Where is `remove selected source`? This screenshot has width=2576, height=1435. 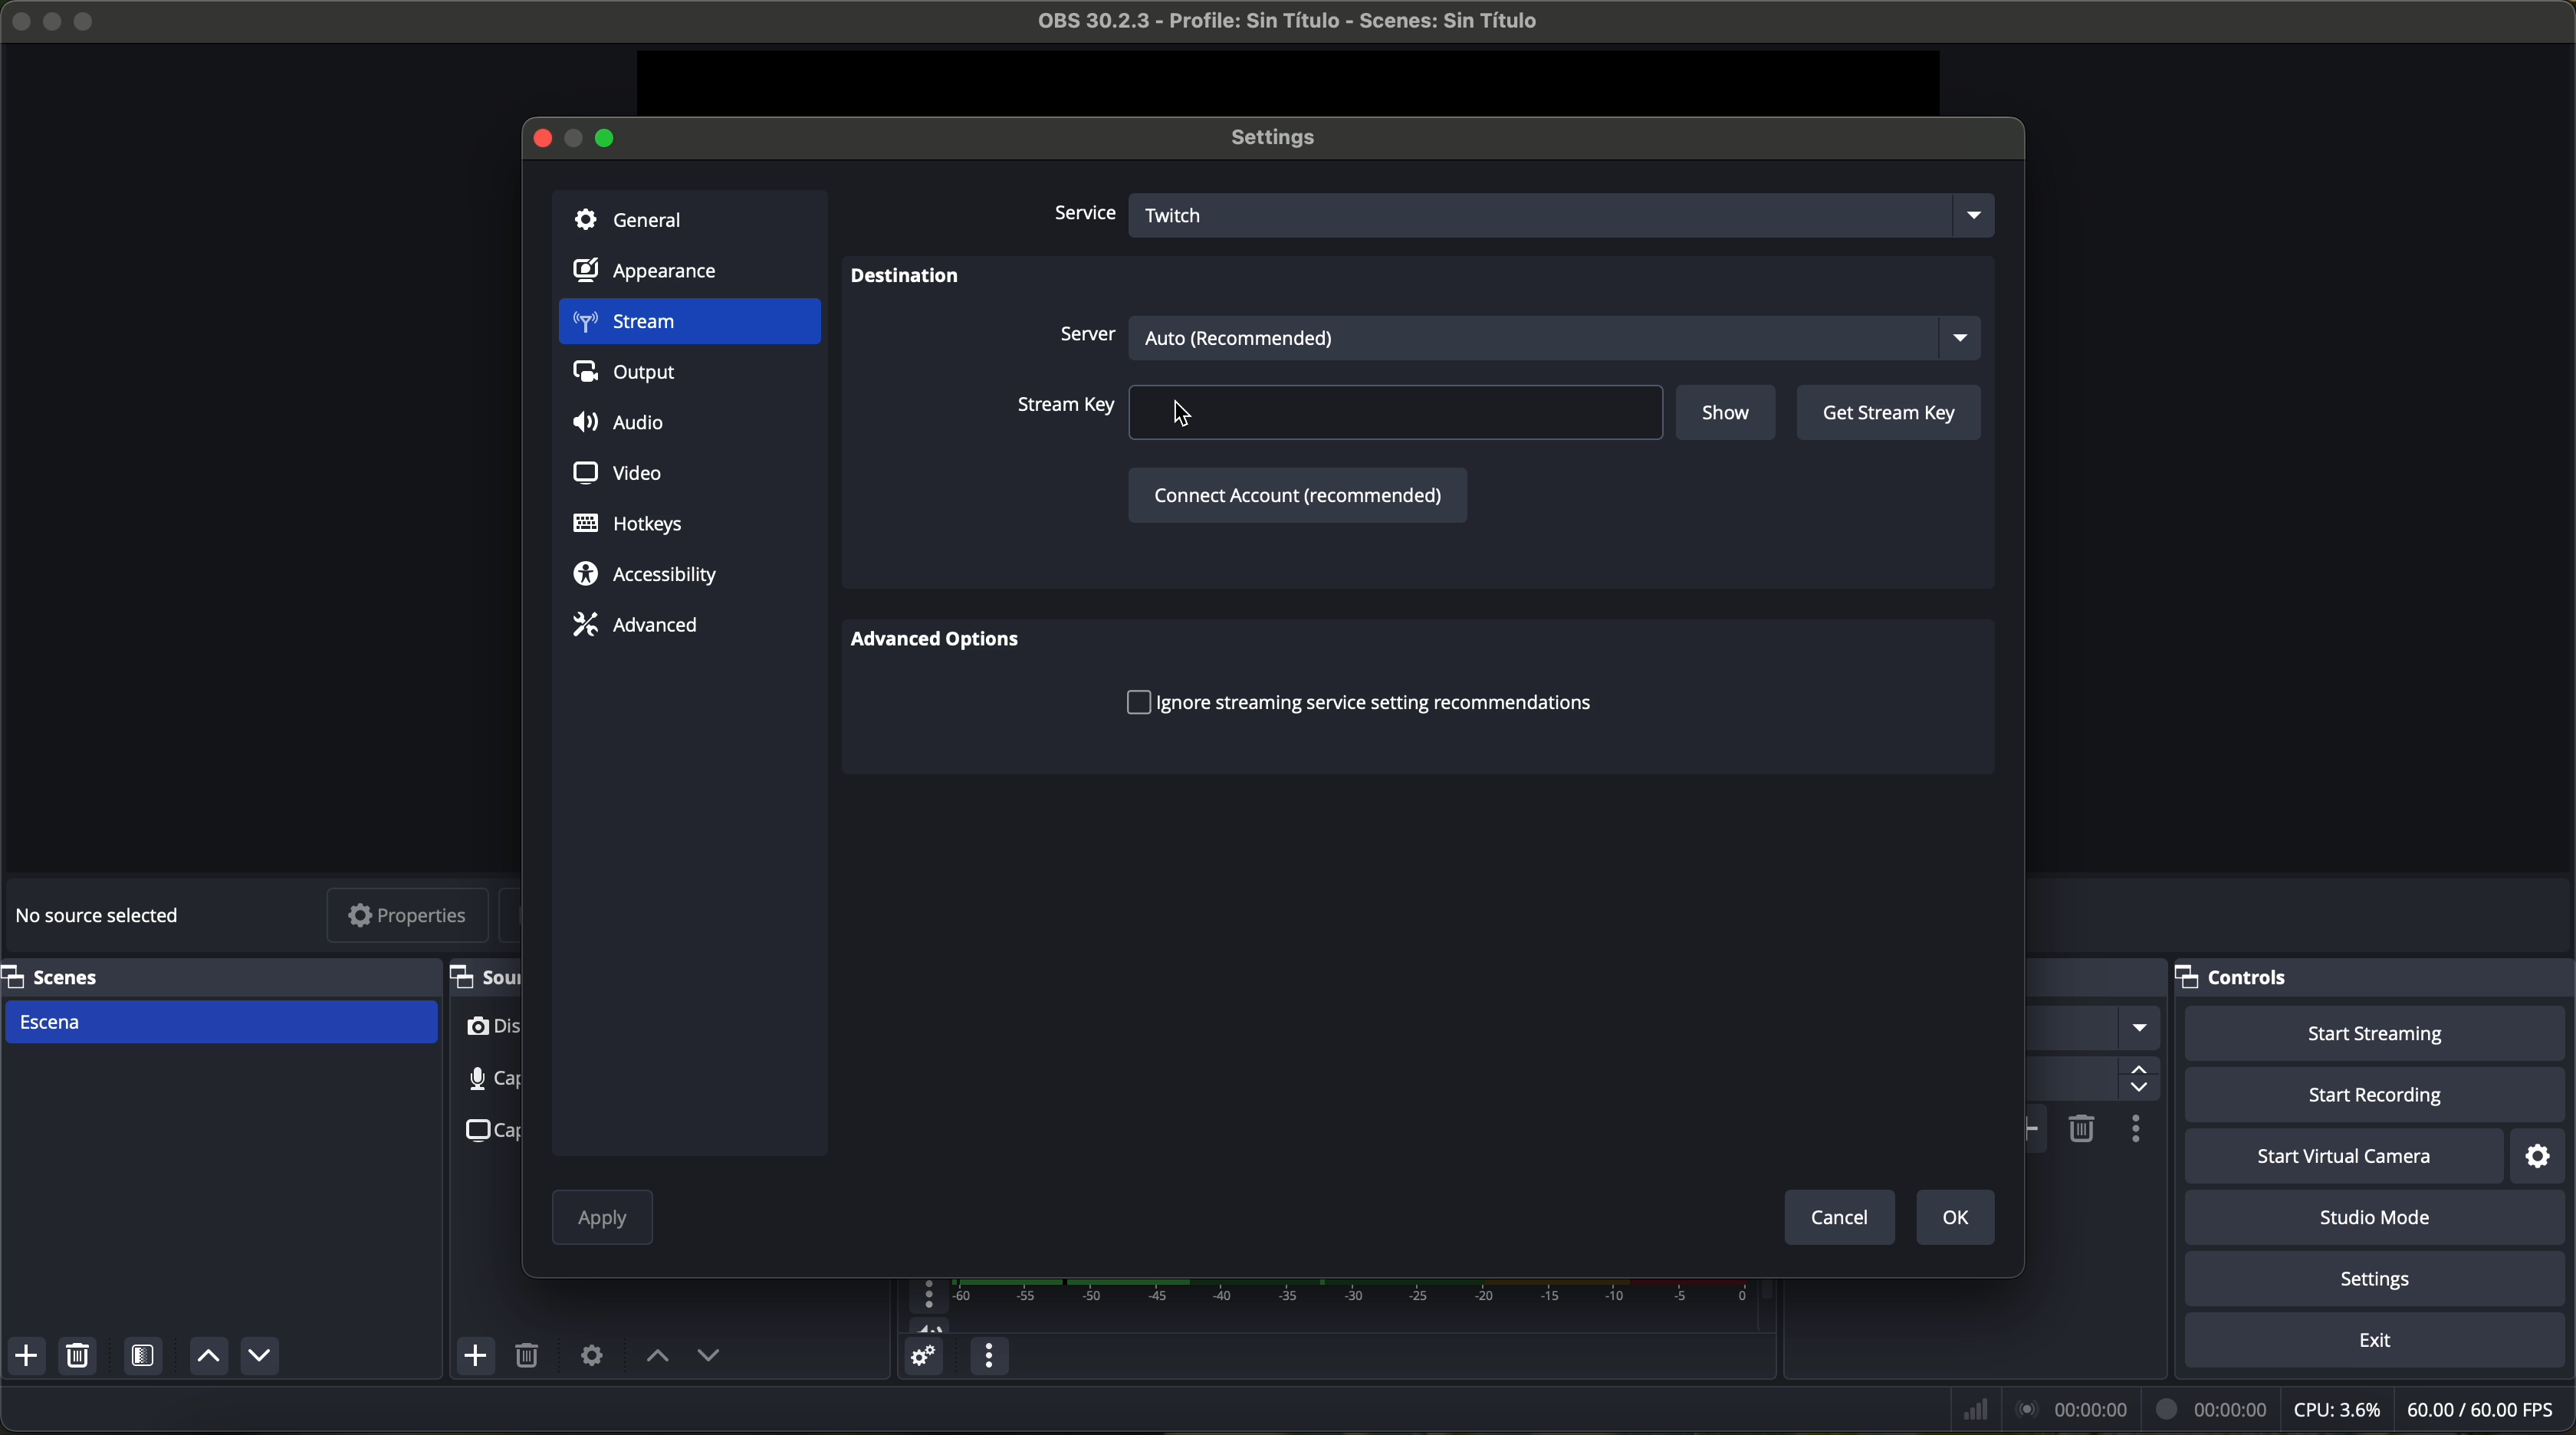 remove selected source is located at coordinates (531, 1357).